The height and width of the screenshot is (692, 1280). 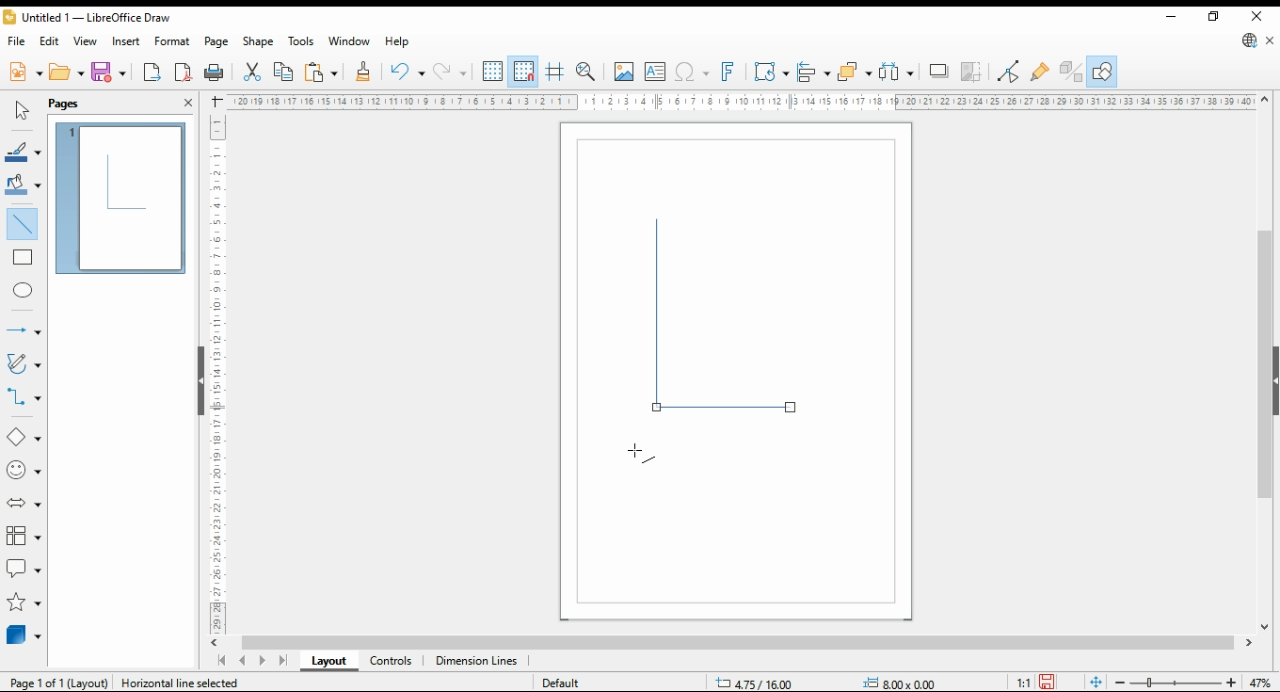 I want to click on help, so click(x=397, y=42).